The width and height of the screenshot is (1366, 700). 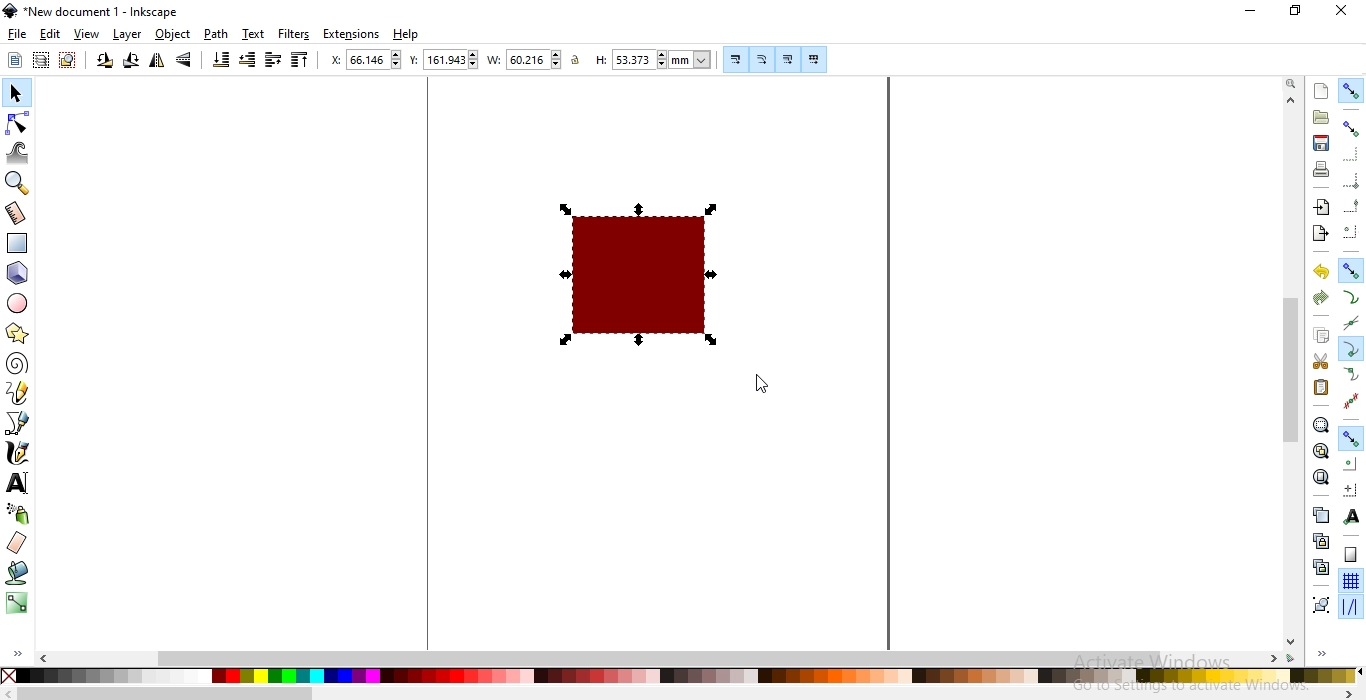 I want to click on snap midpoints of line segments, so click(x=1354, y=399).